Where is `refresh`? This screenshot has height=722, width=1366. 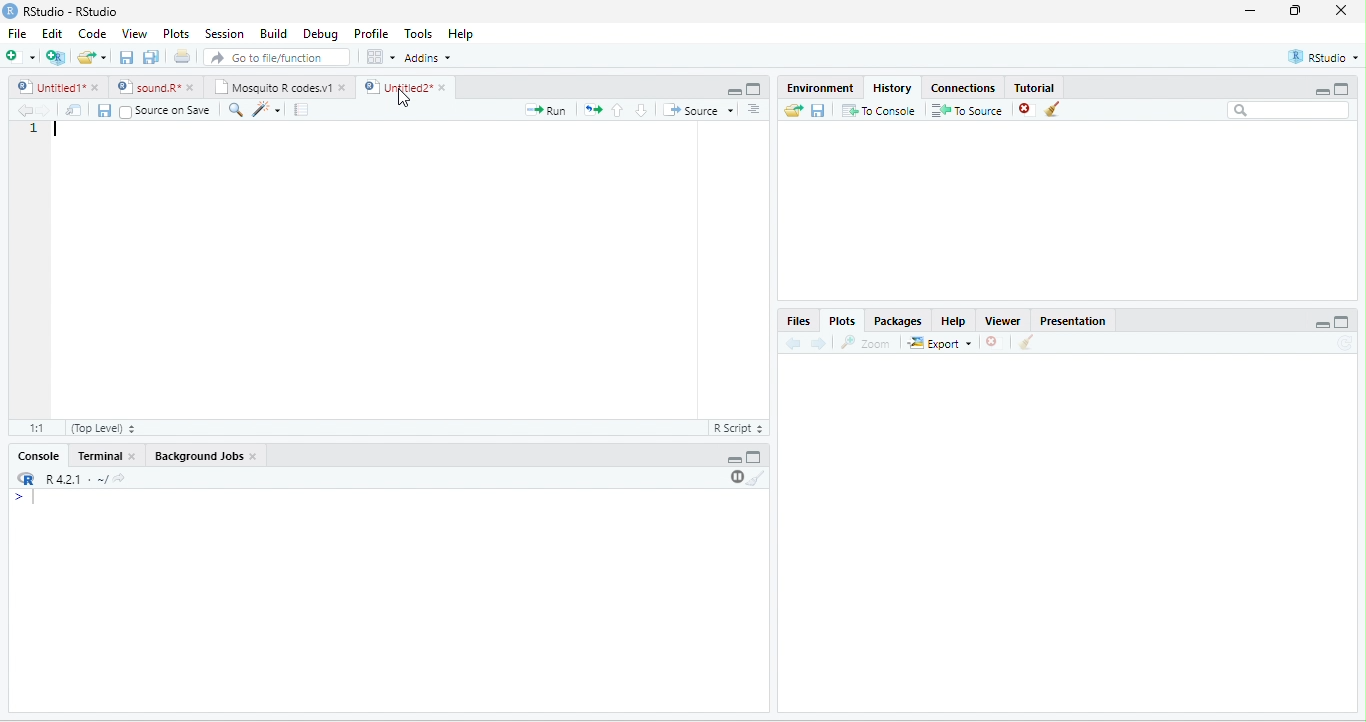
refresh is located at coordinates (1344, 343).